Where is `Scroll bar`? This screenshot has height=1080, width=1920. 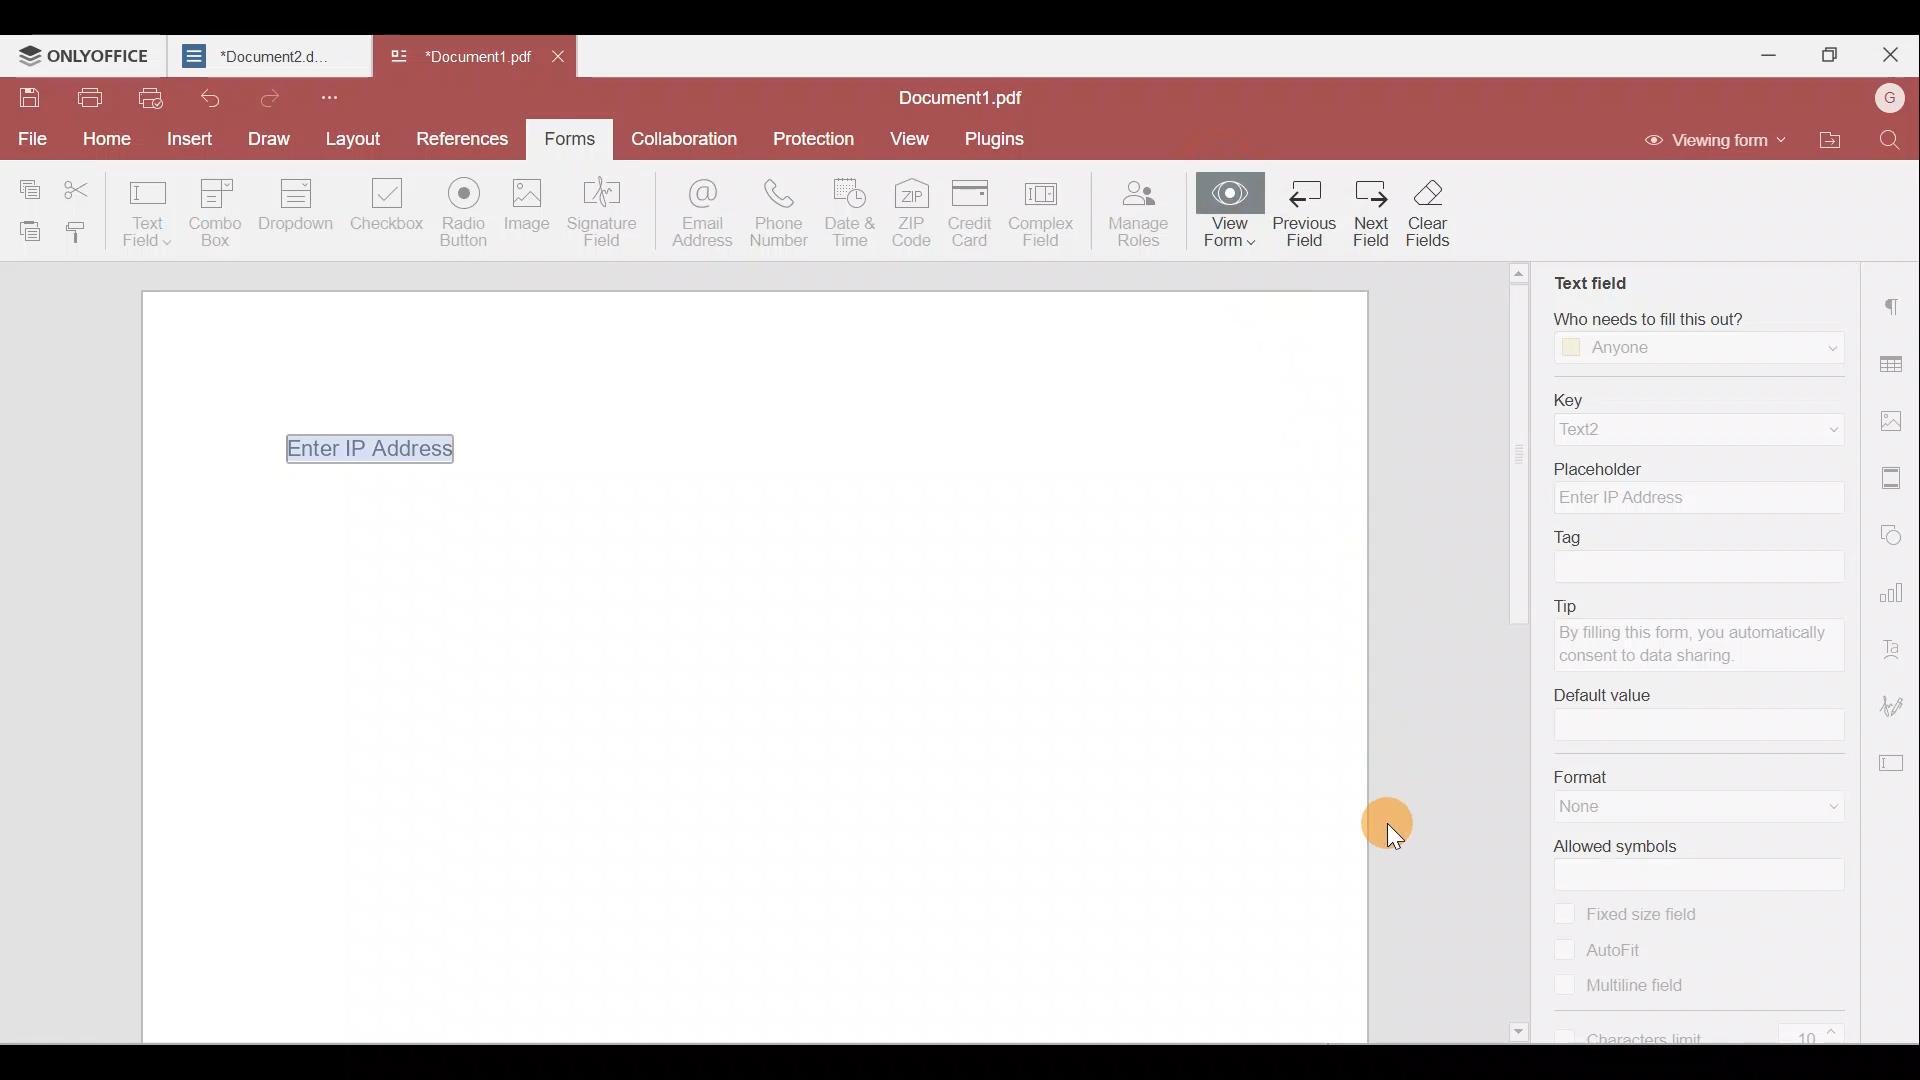 Scroll bar is located at coordinates (1520, 657).